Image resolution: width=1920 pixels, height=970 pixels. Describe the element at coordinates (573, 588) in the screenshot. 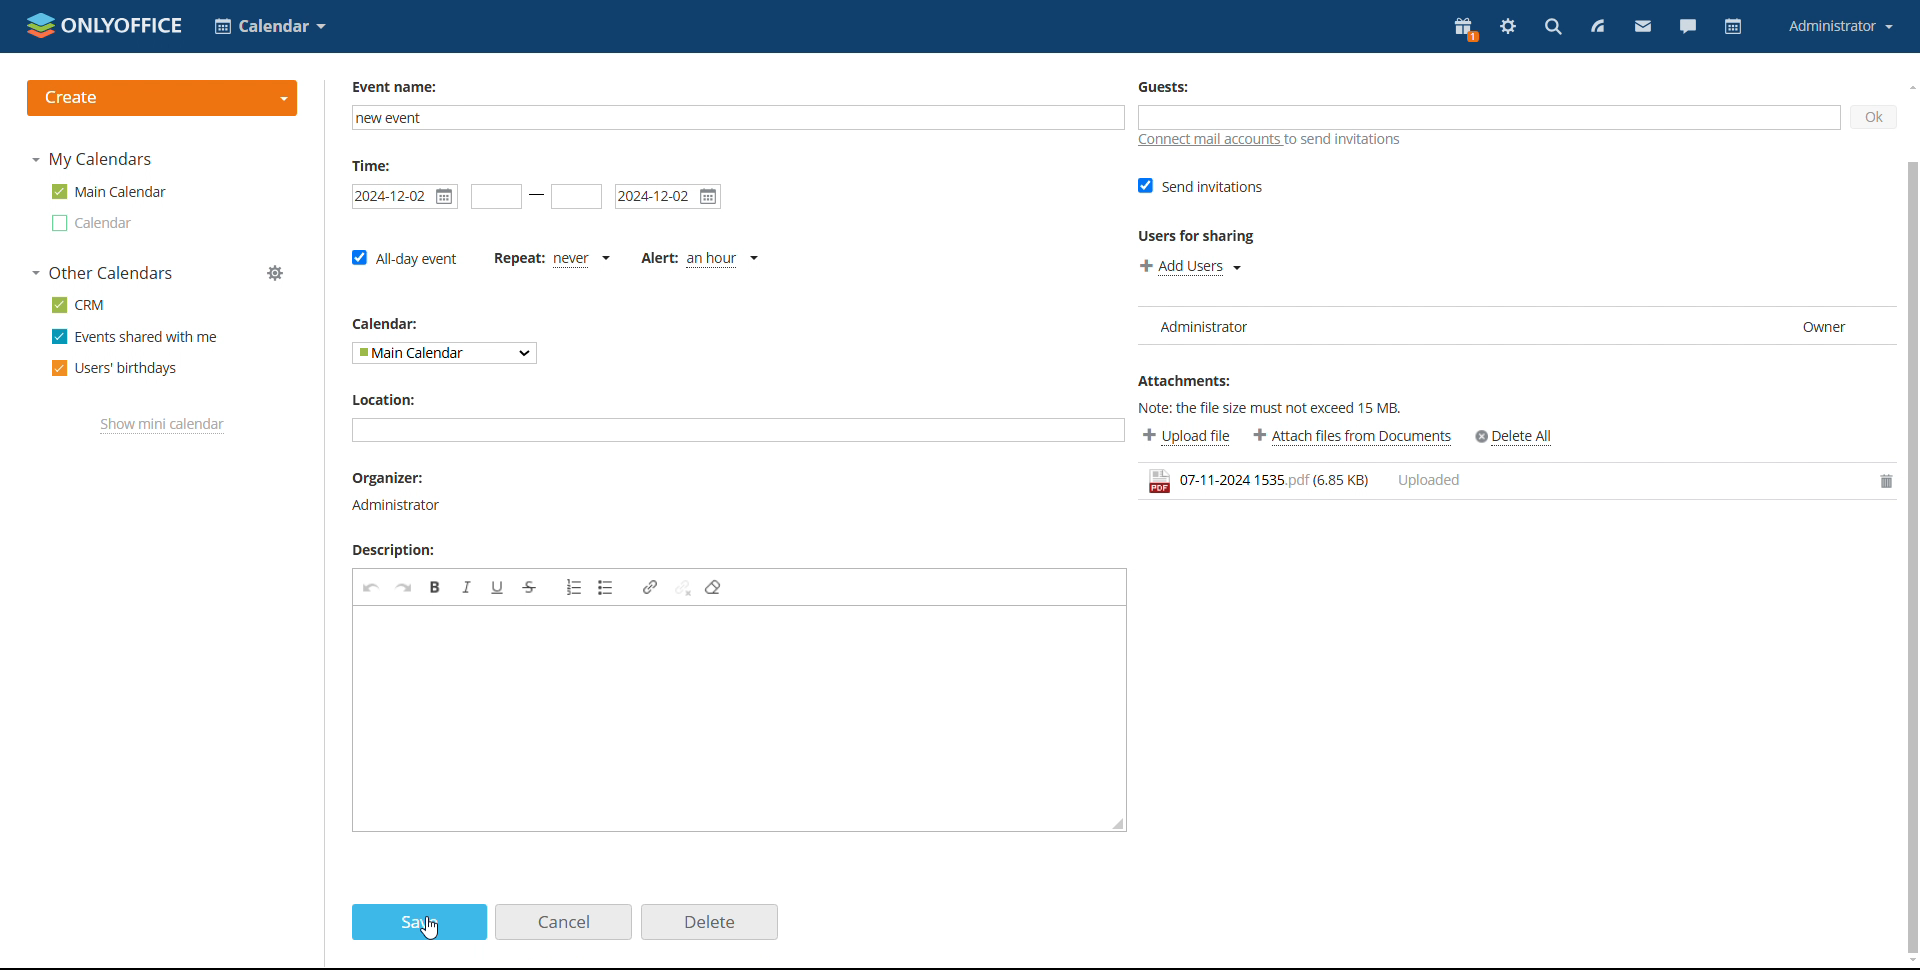

I see `insert/remove numbered list` at that location.